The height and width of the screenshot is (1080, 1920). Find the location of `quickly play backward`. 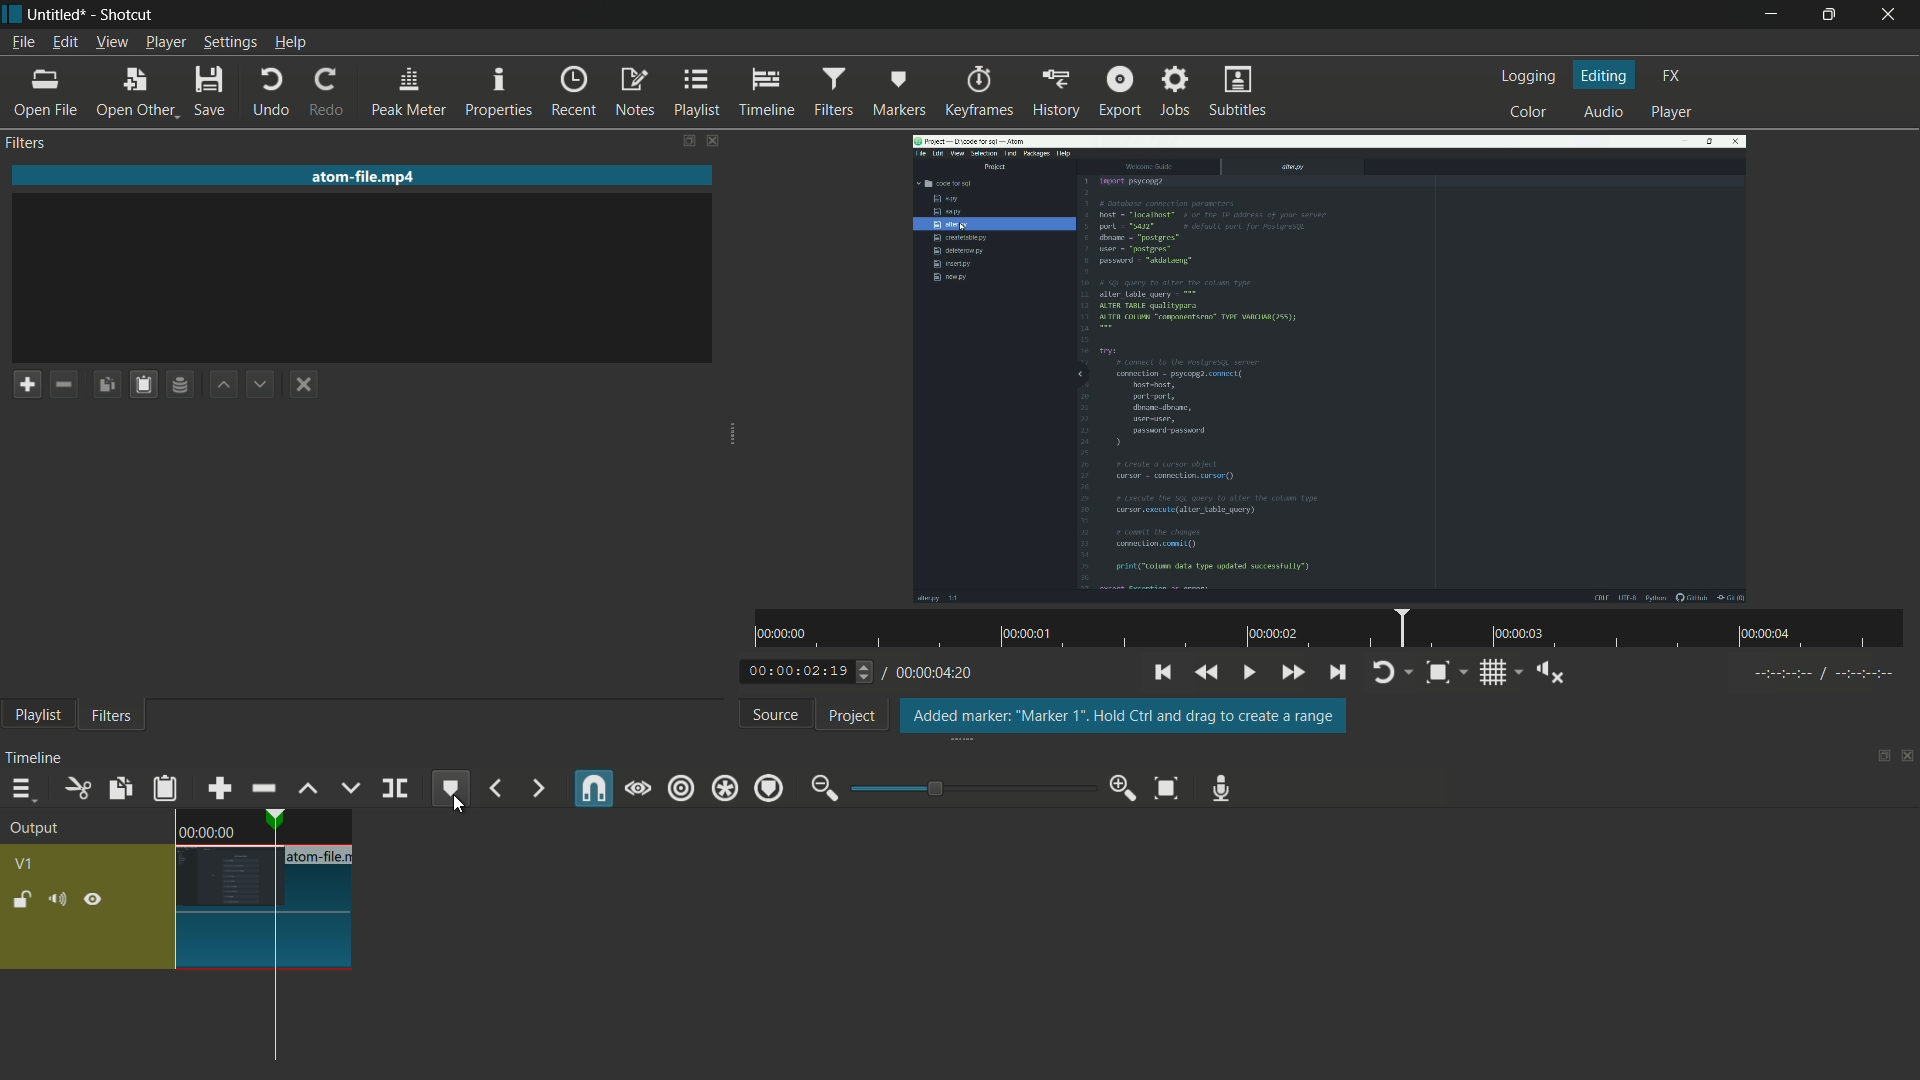

quickly play backward is located at coordinates (1207, 673).